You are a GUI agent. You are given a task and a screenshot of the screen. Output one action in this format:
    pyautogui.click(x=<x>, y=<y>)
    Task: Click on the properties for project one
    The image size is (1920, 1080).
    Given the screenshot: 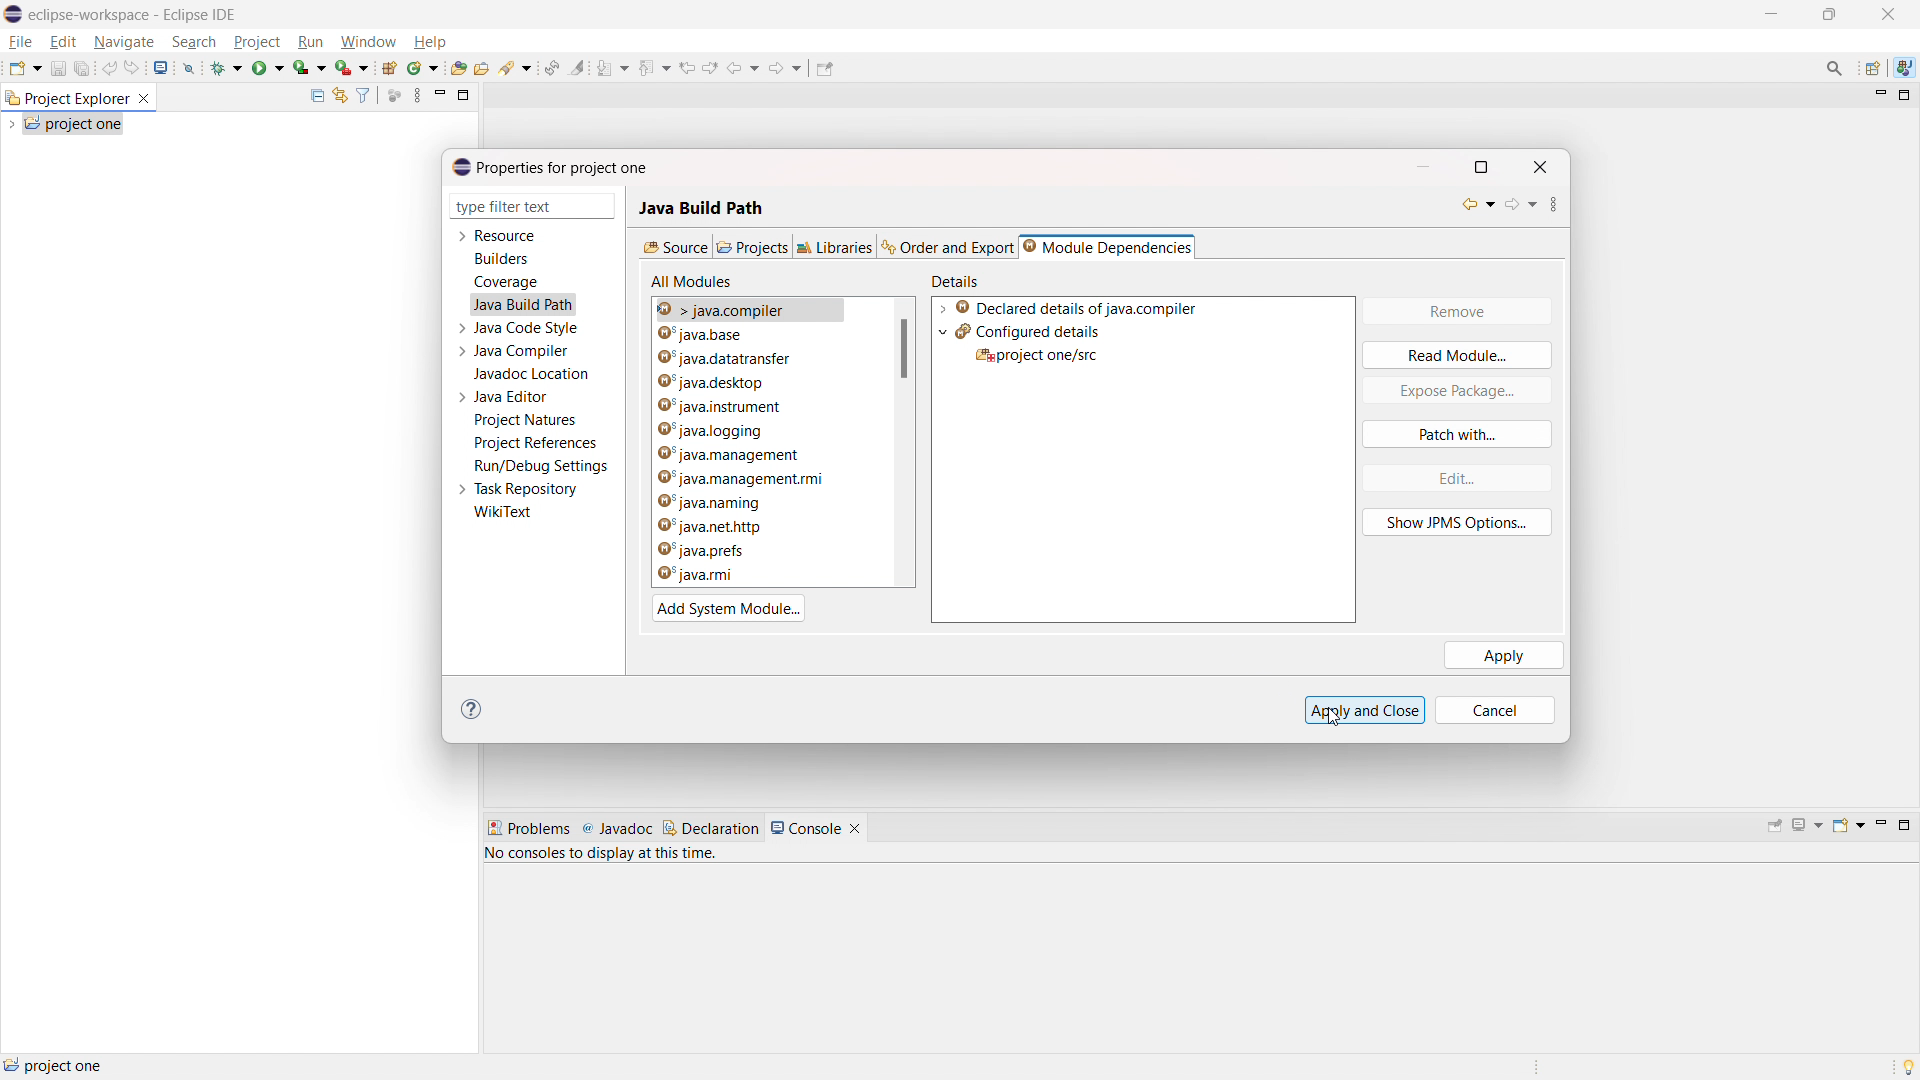 What is the action you would take?
    pyautogui.click(x=551, y=167)
    